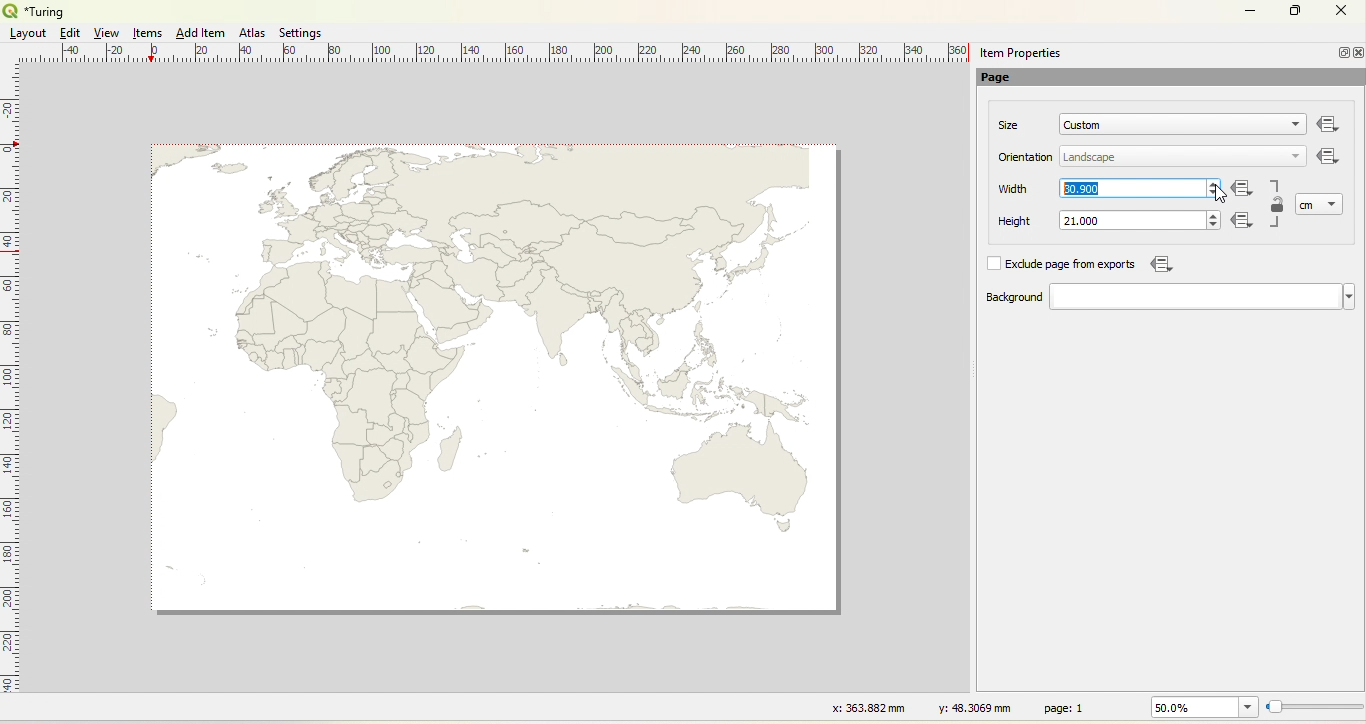  Describe the element at coordinates (1006, 79) in the screenshot. I see `Page` at that location.